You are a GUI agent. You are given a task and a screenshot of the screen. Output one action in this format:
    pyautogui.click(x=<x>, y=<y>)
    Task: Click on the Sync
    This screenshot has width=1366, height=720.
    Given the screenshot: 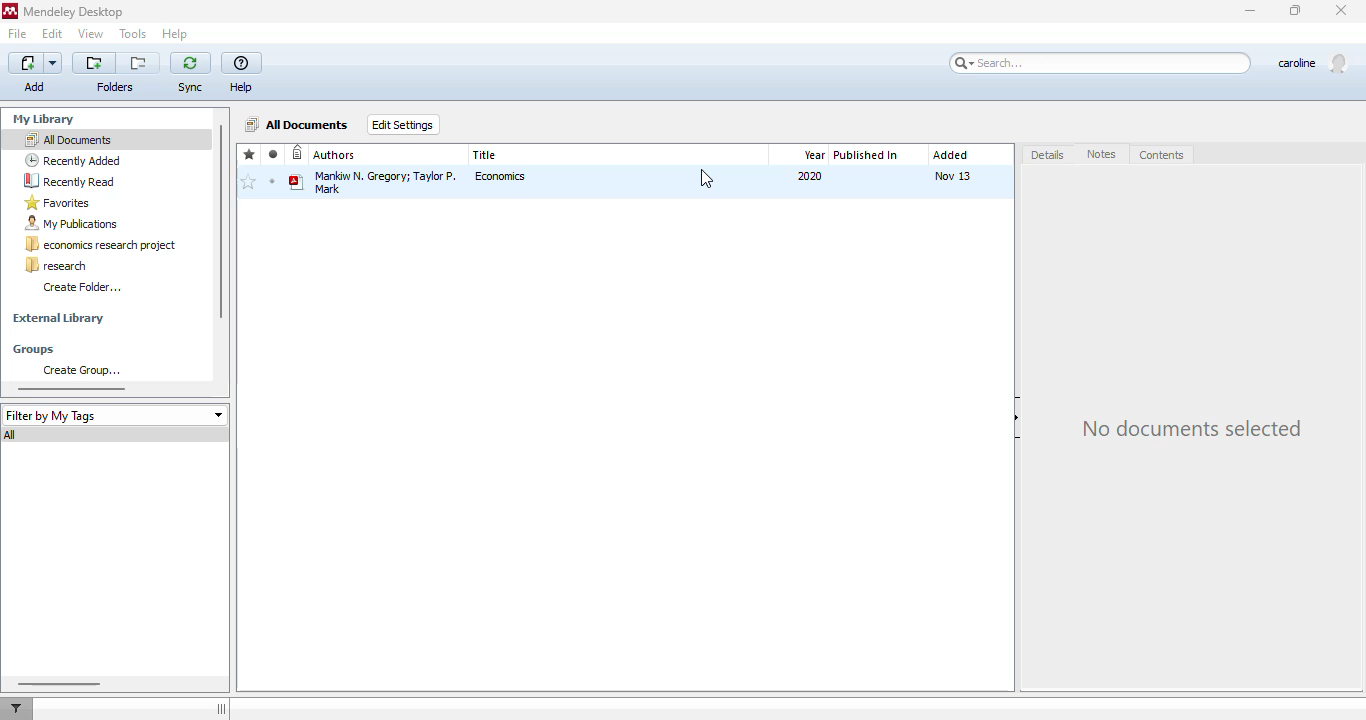 What is the action you would take?
    pyautogui.click(x=191, y=88)
    